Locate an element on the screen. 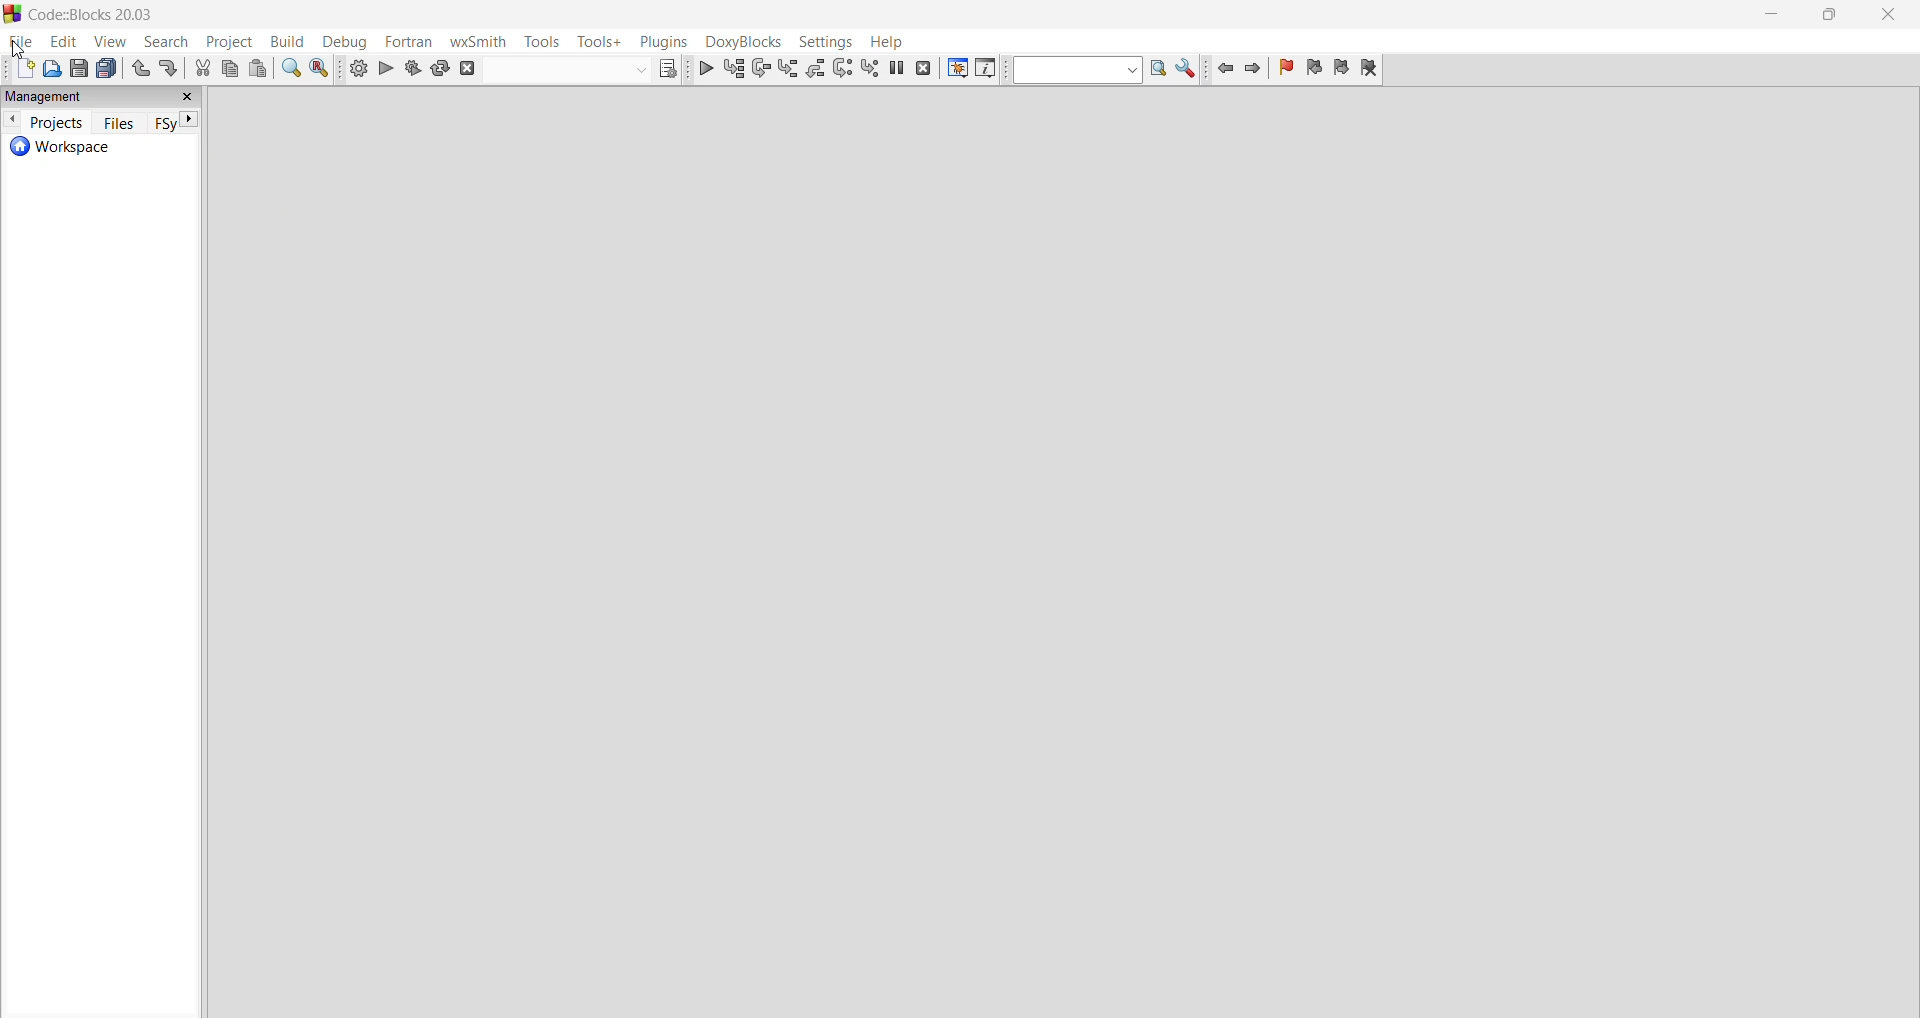 The height and width of the screenshot is (1018, 1920). next line is located at coordinates (762, 70).